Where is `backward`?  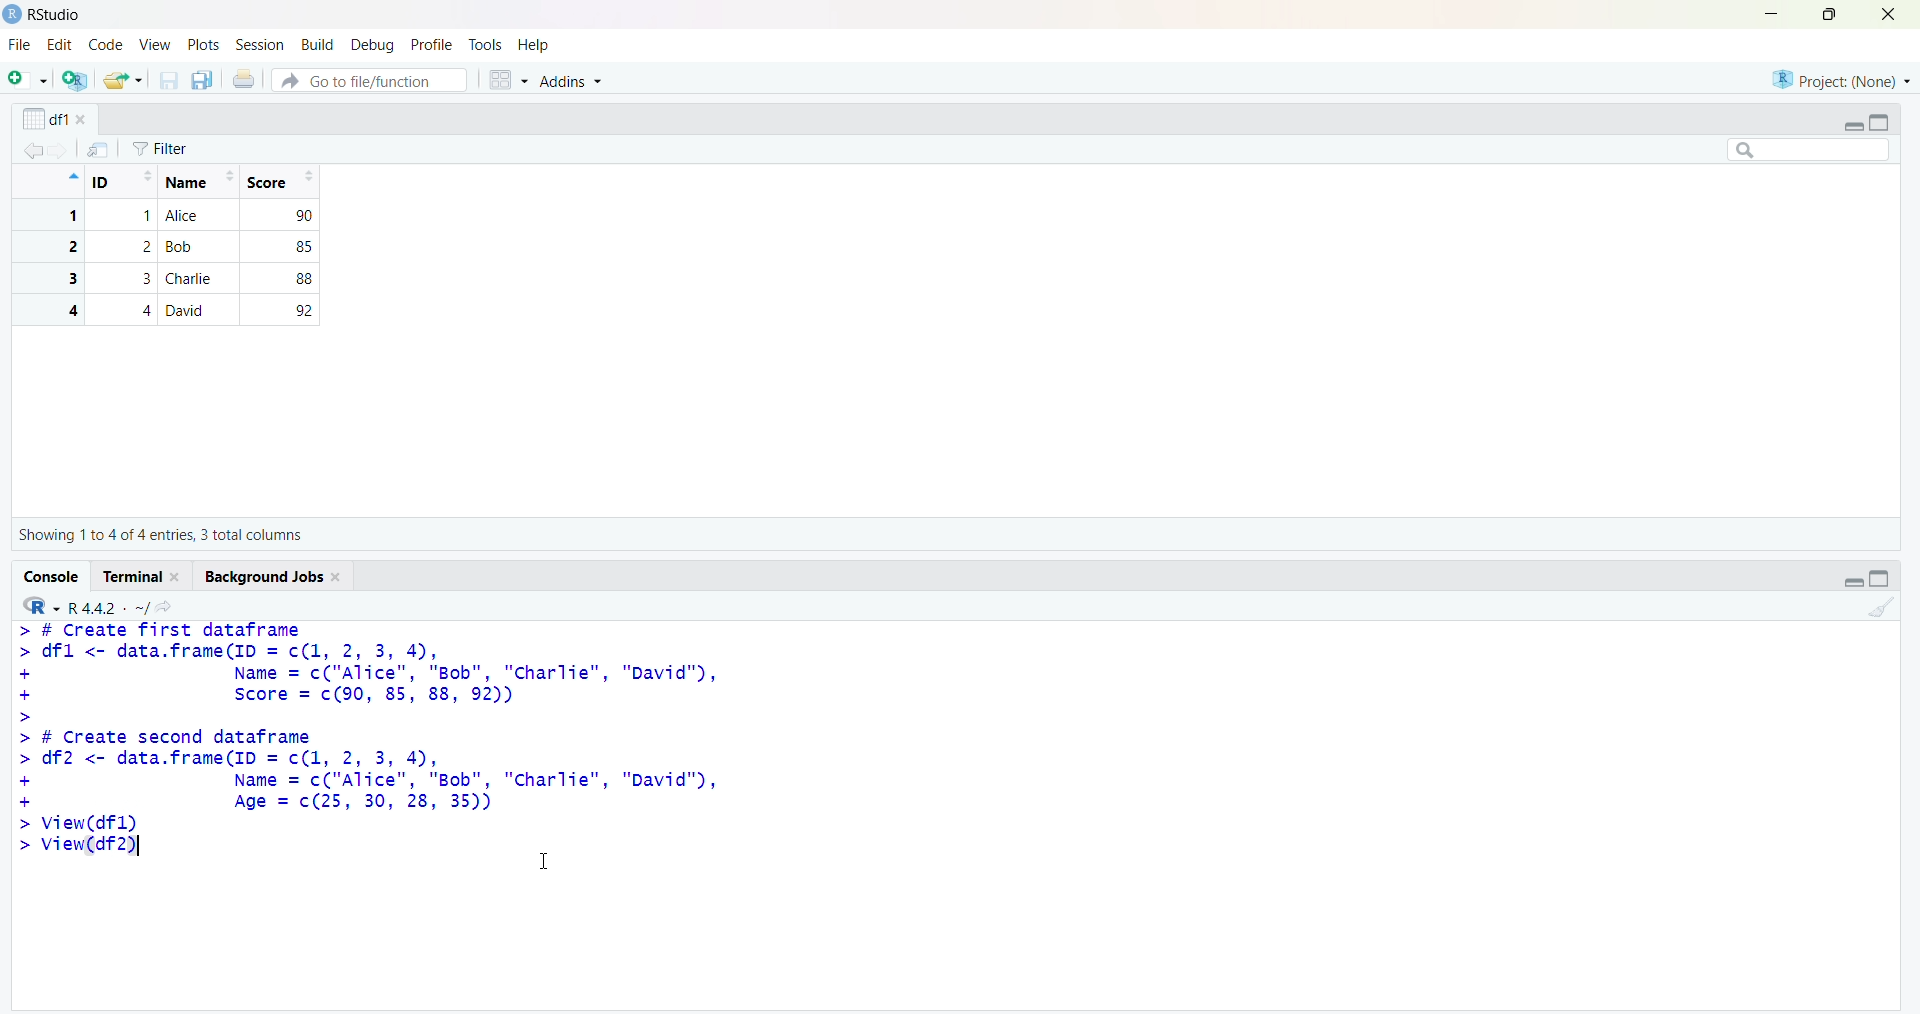 backward is located at coordinates (32, 150).